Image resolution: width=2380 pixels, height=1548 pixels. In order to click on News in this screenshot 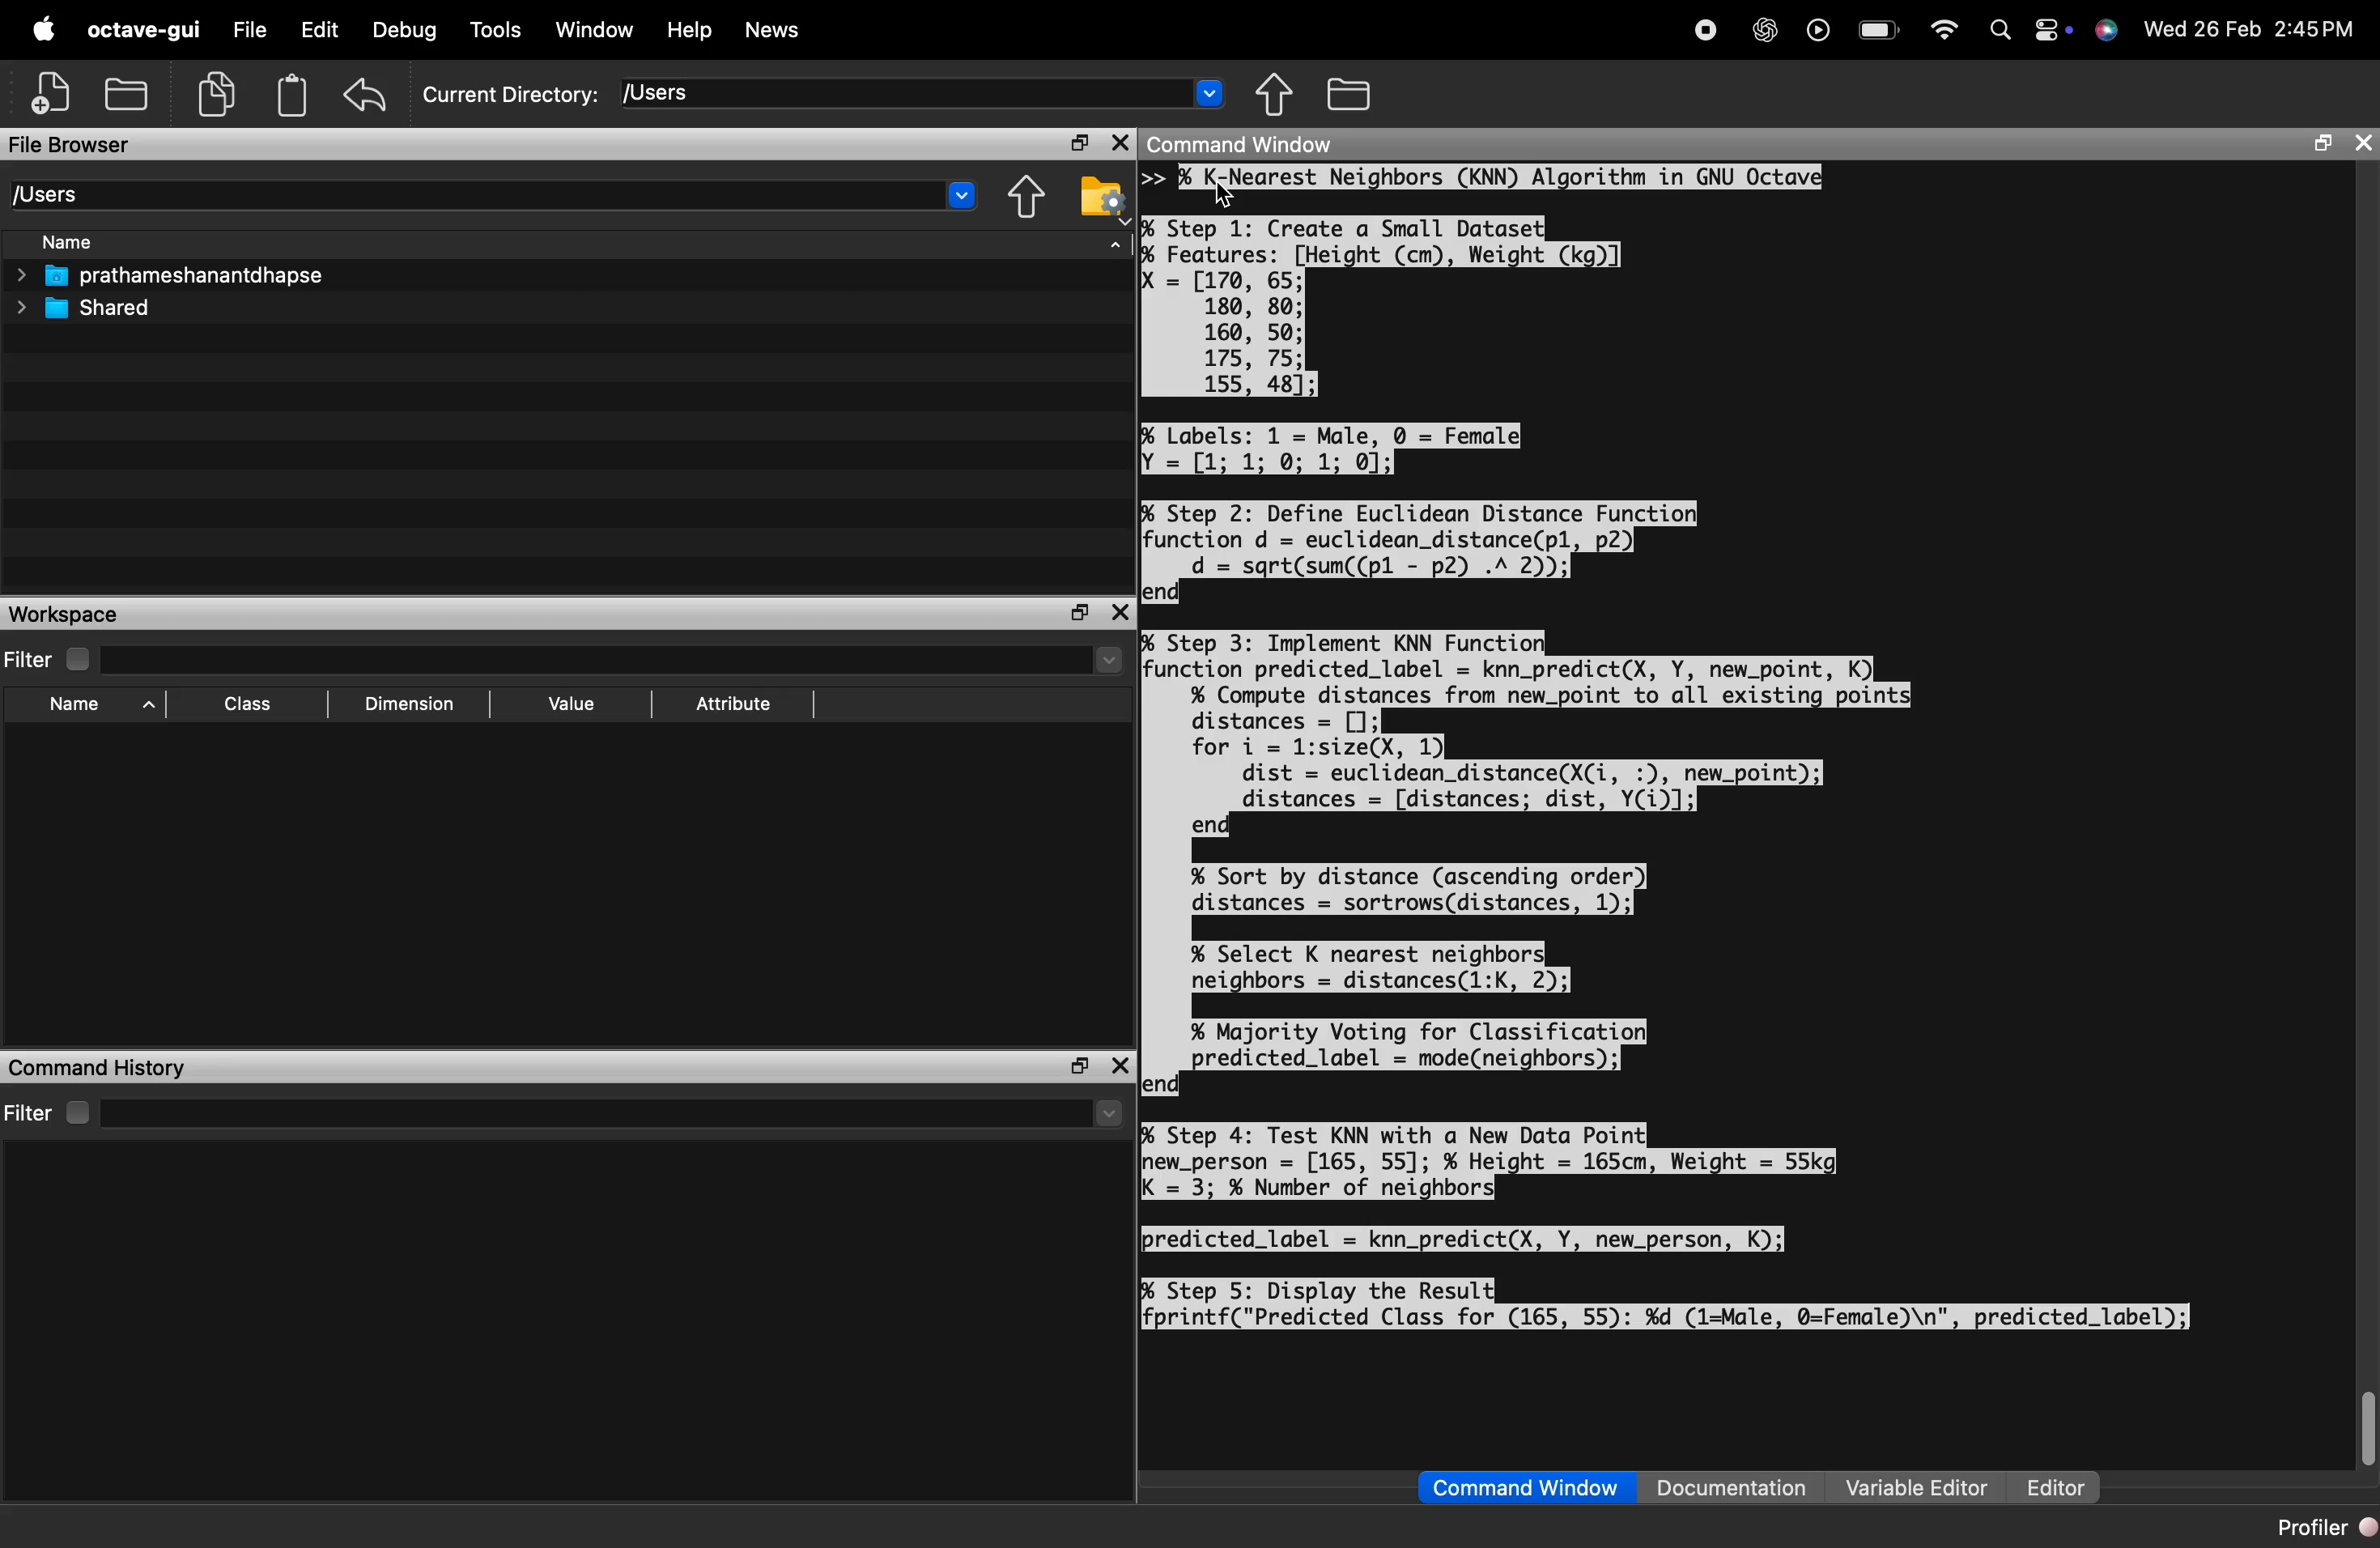, I will do `click(786, 29)`.